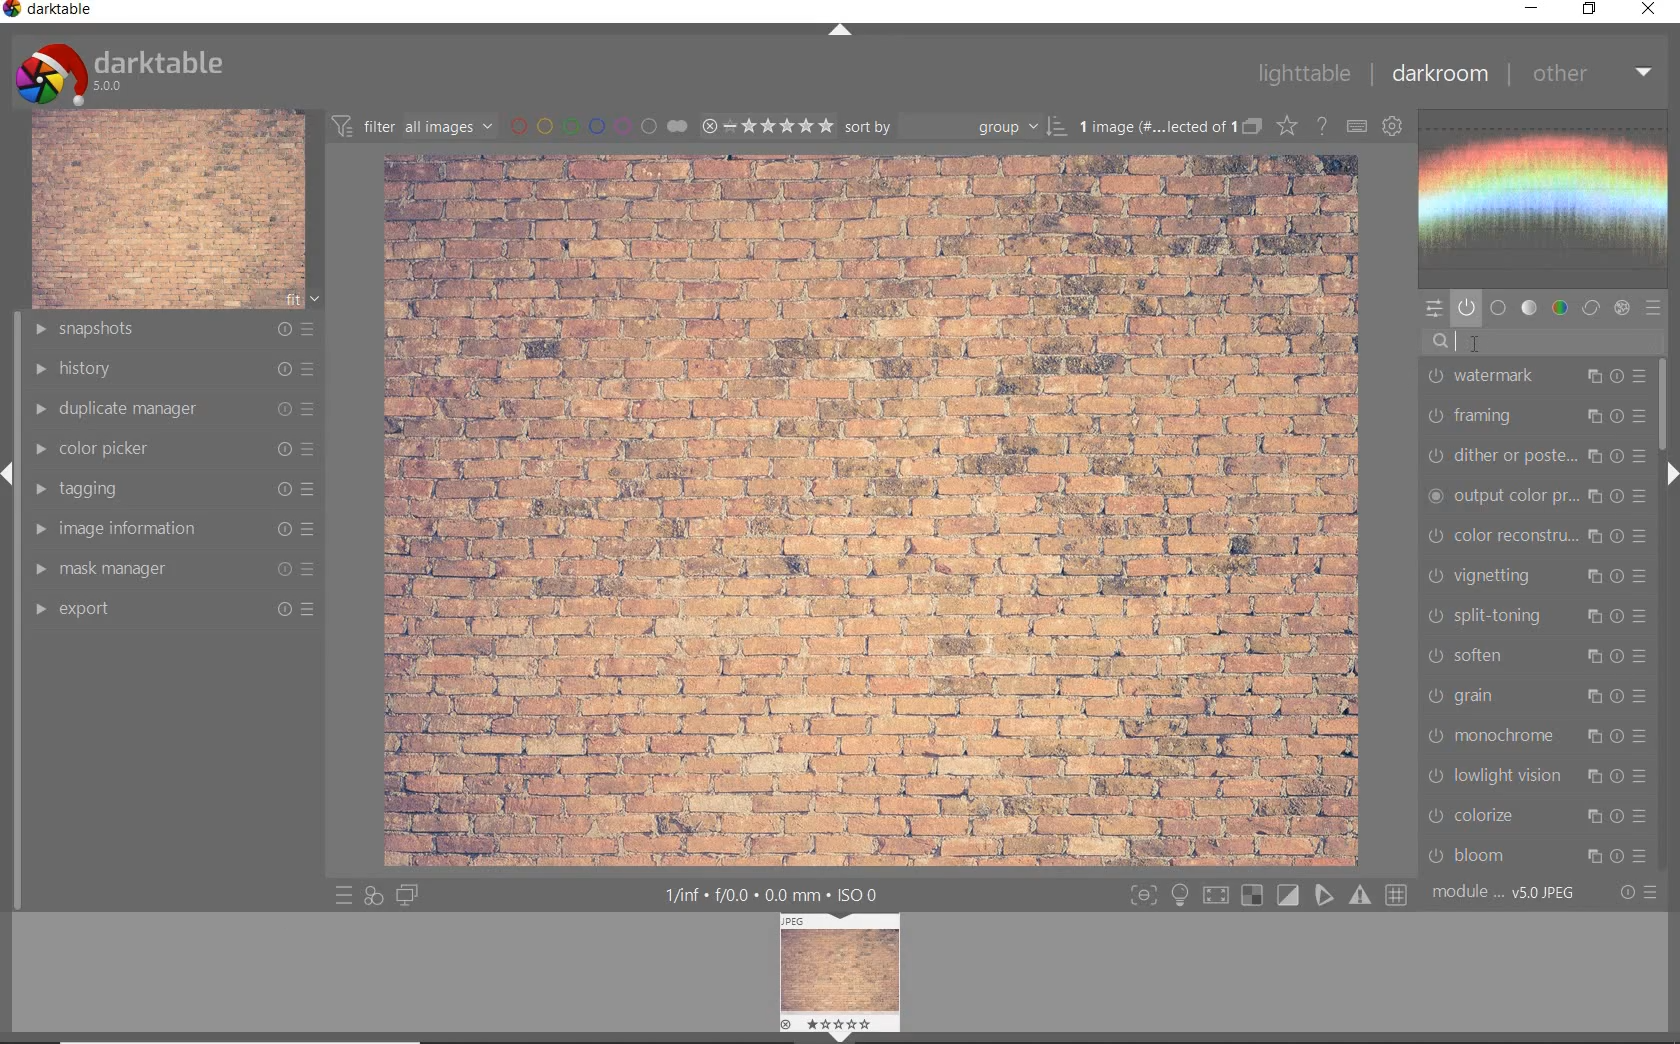 The height and width of the screenshot is (1044, 1680). What do you see at coordinates (1251, 128) in the screenshot?
I see `collapse grouped image` at bounding box center [1251, 128].